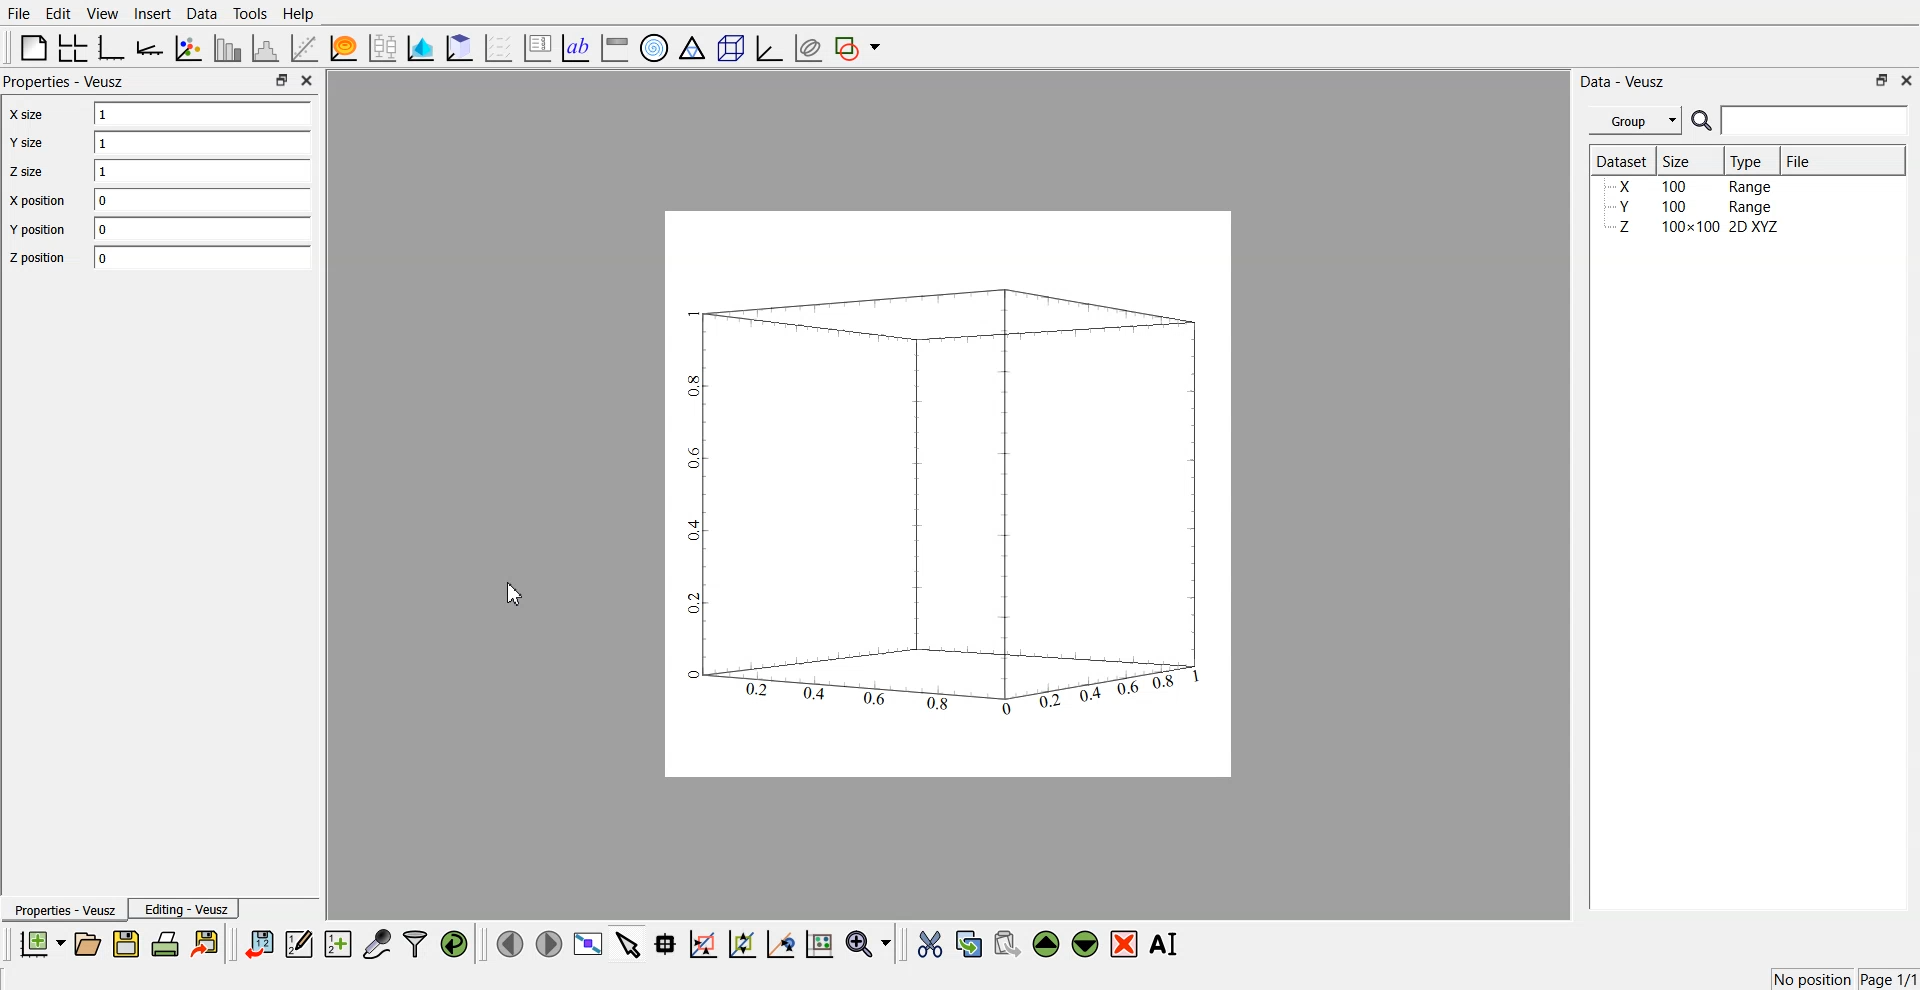 This screenshot has height=990, width=1920. What do you see at coordinates (460, 48) in the screenshot?
I see `3D Volume` at bounding box center [460, 48].